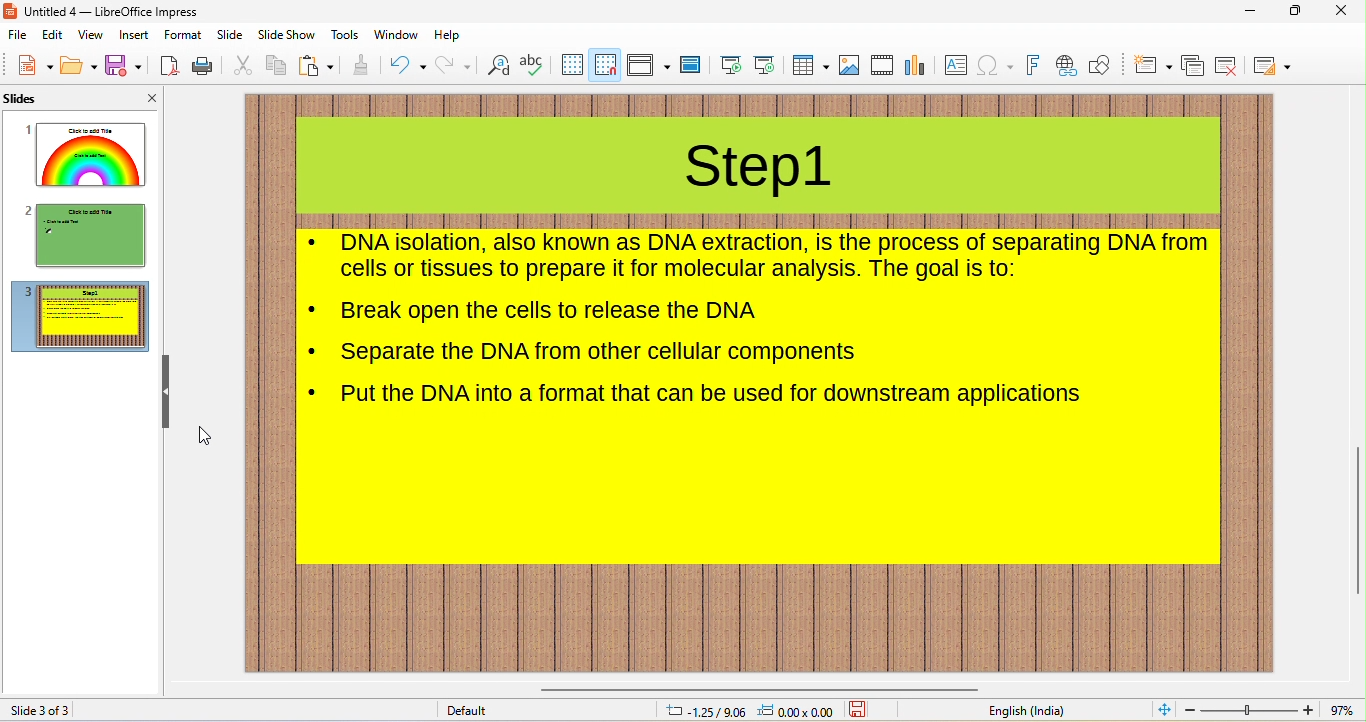 The width and height of the screenshot is (1366, 722). Describe the element at coordinates (1296, 12) in the screenshot. I see `maximize` at that location.